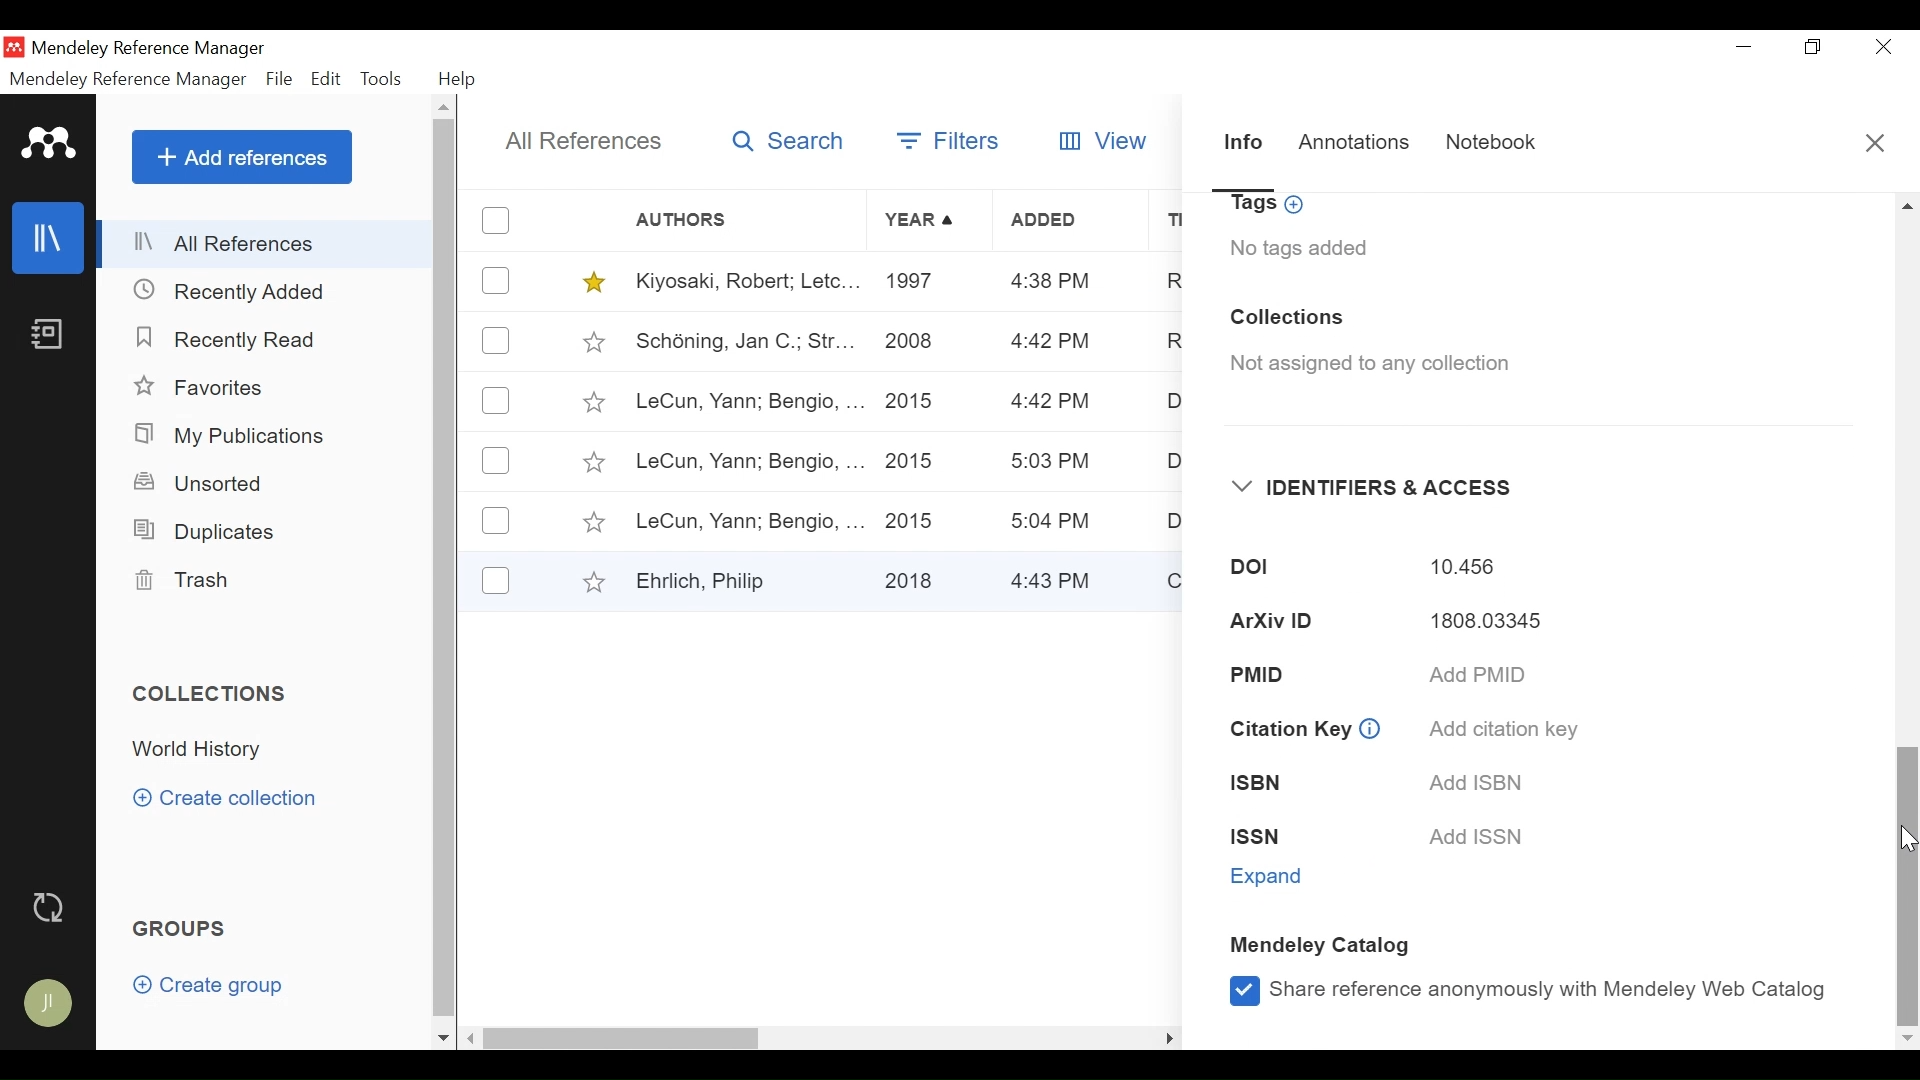 This screenshot has width=1920, height=1080. What do you see at coordinates (1054, 521) in the screenshot?
I see `5:04 PM` at bounding box center [1054, 521].